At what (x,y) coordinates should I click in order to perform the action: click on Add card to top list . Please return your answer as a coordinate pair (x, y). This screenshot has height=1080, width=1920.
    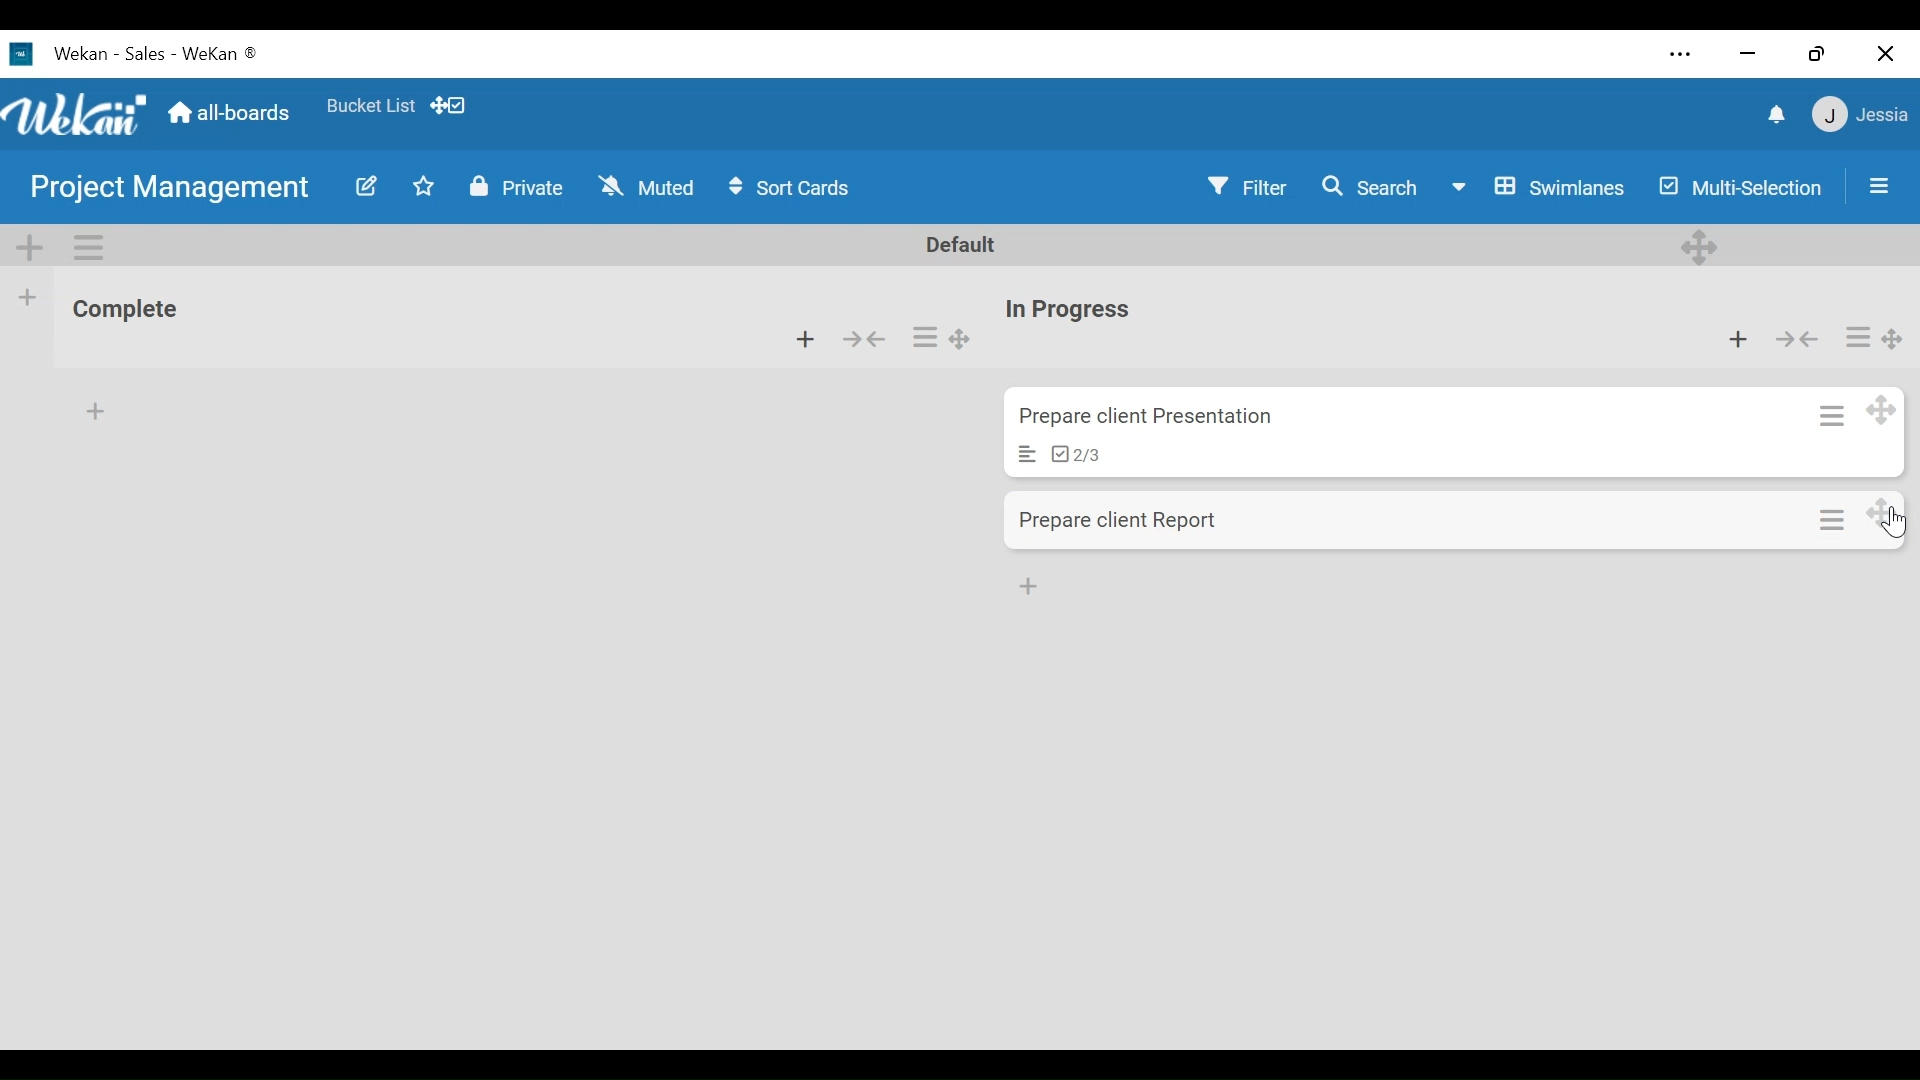
    Looking at the image, I should click on (1738, 341).